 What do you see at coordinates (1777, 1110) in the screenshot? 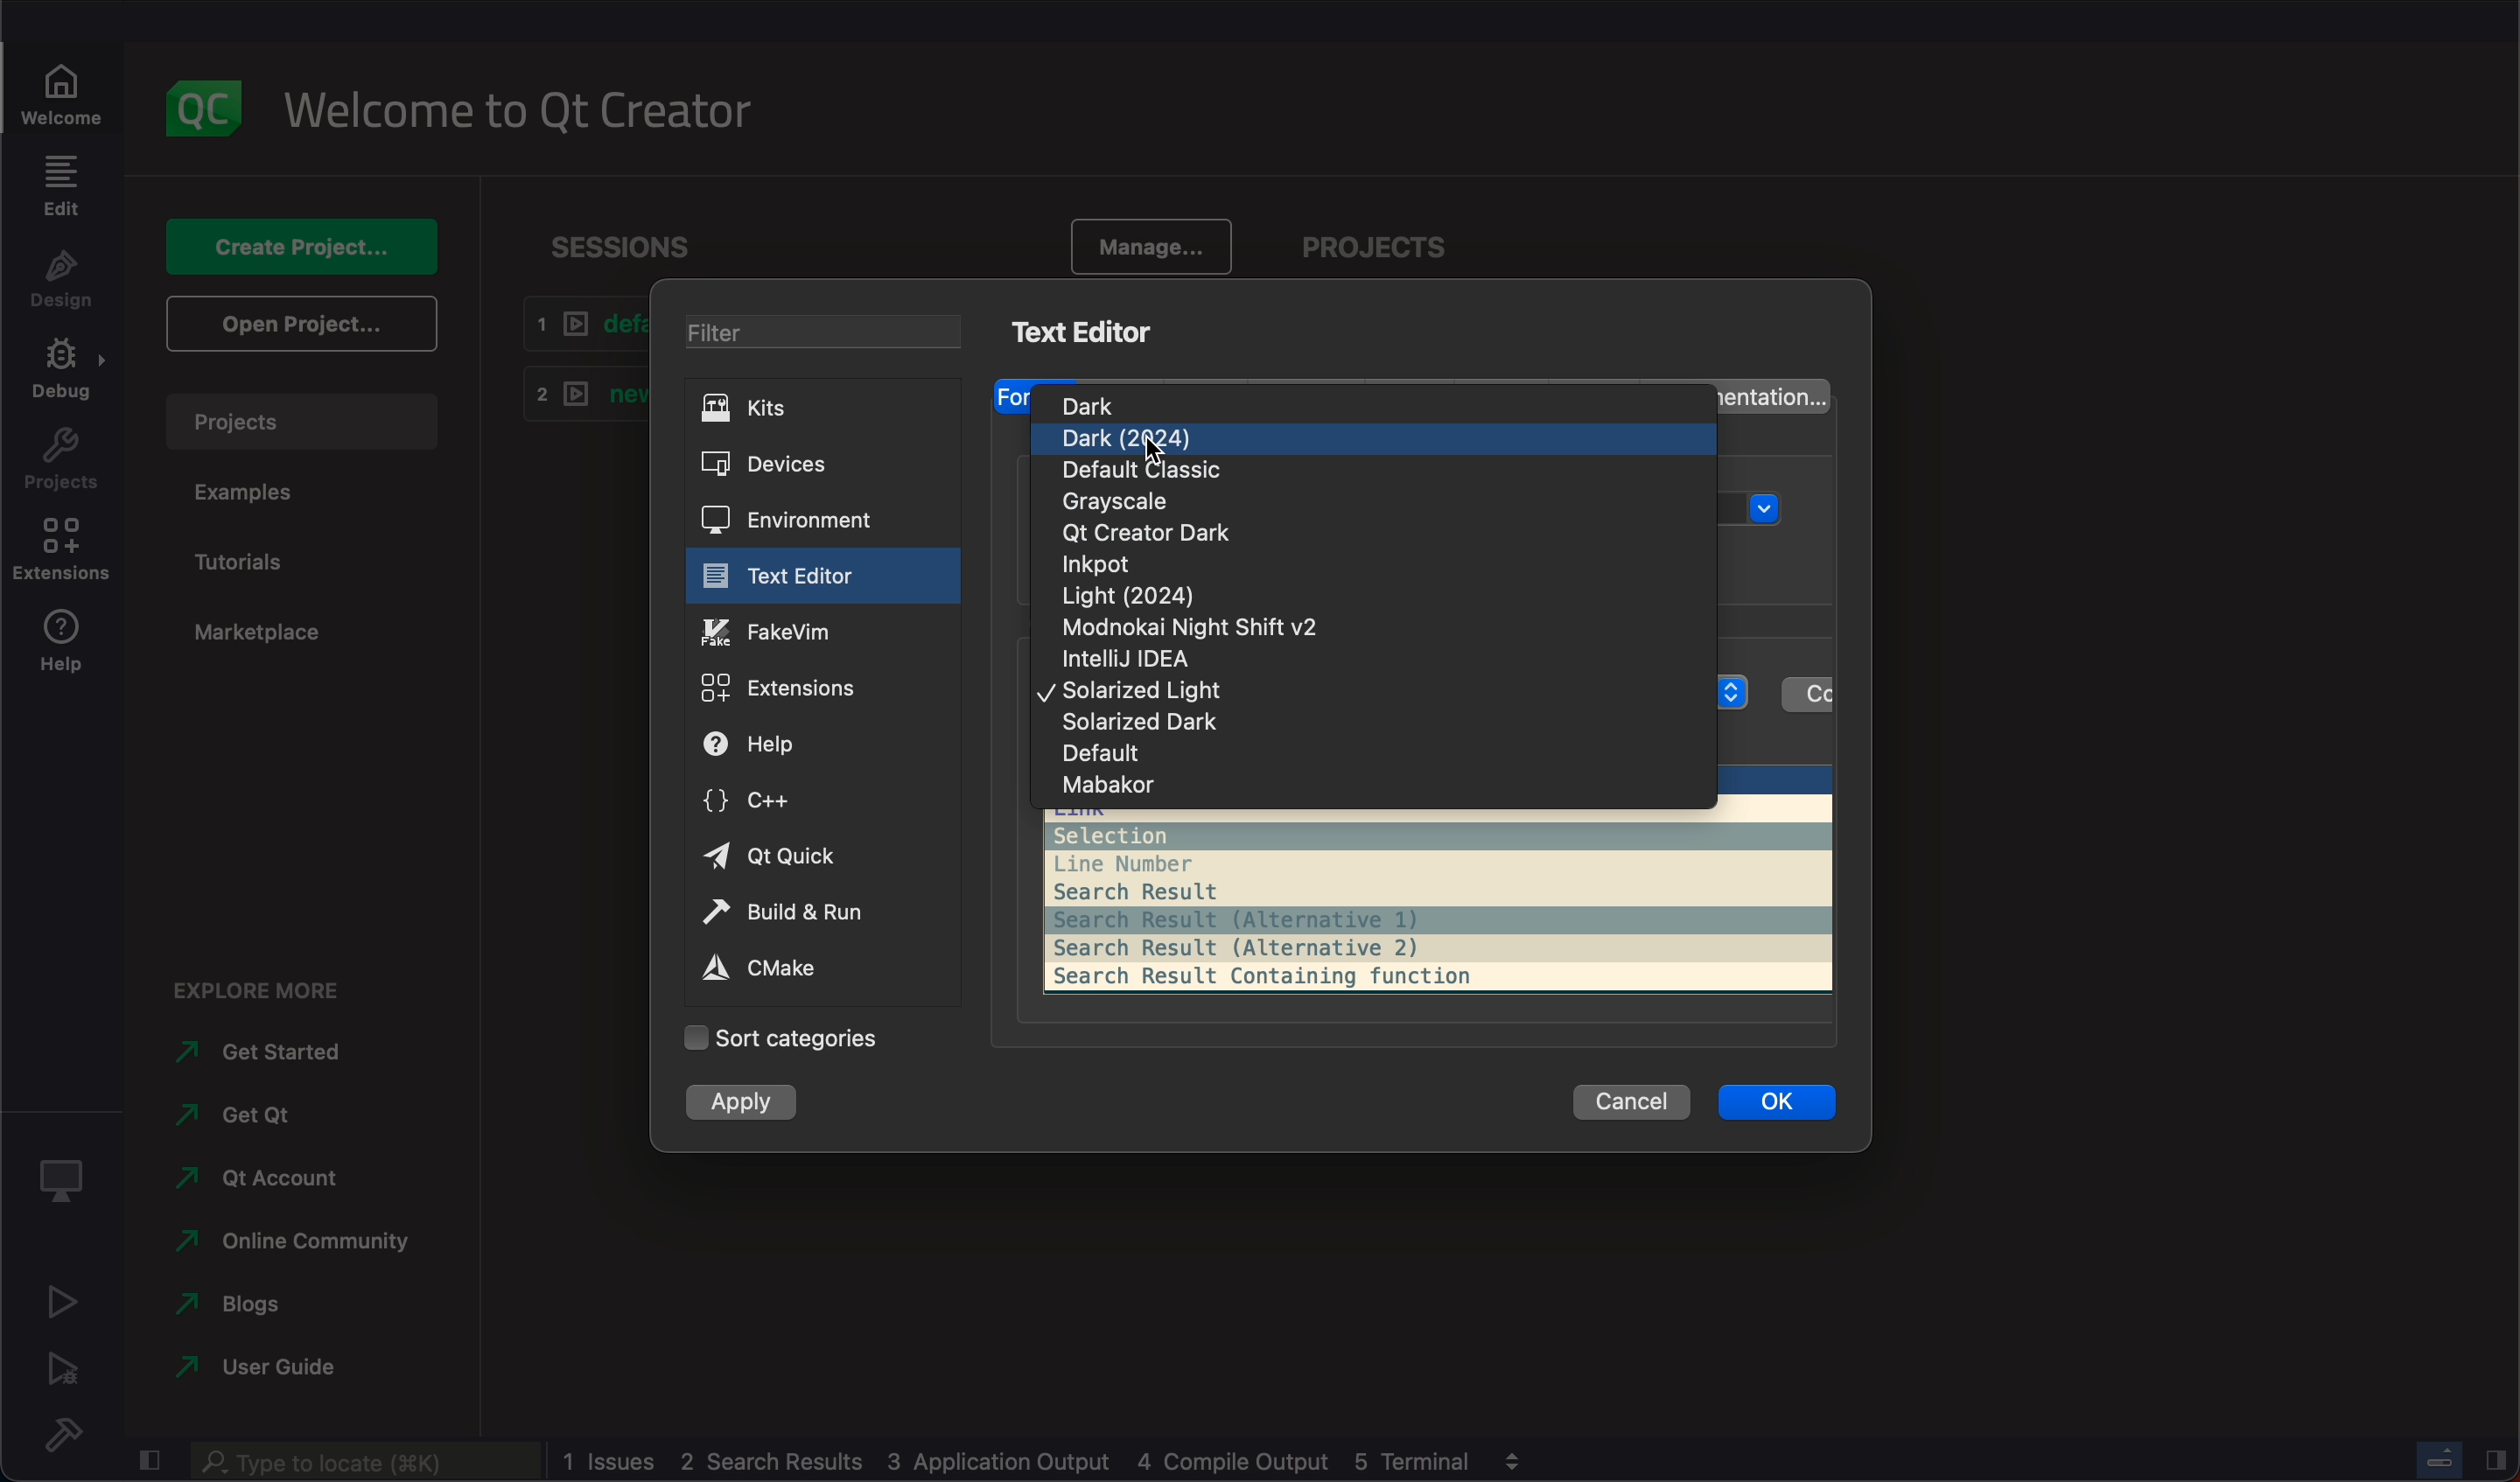
I see `ok` at bounding box center [1777, 1110].